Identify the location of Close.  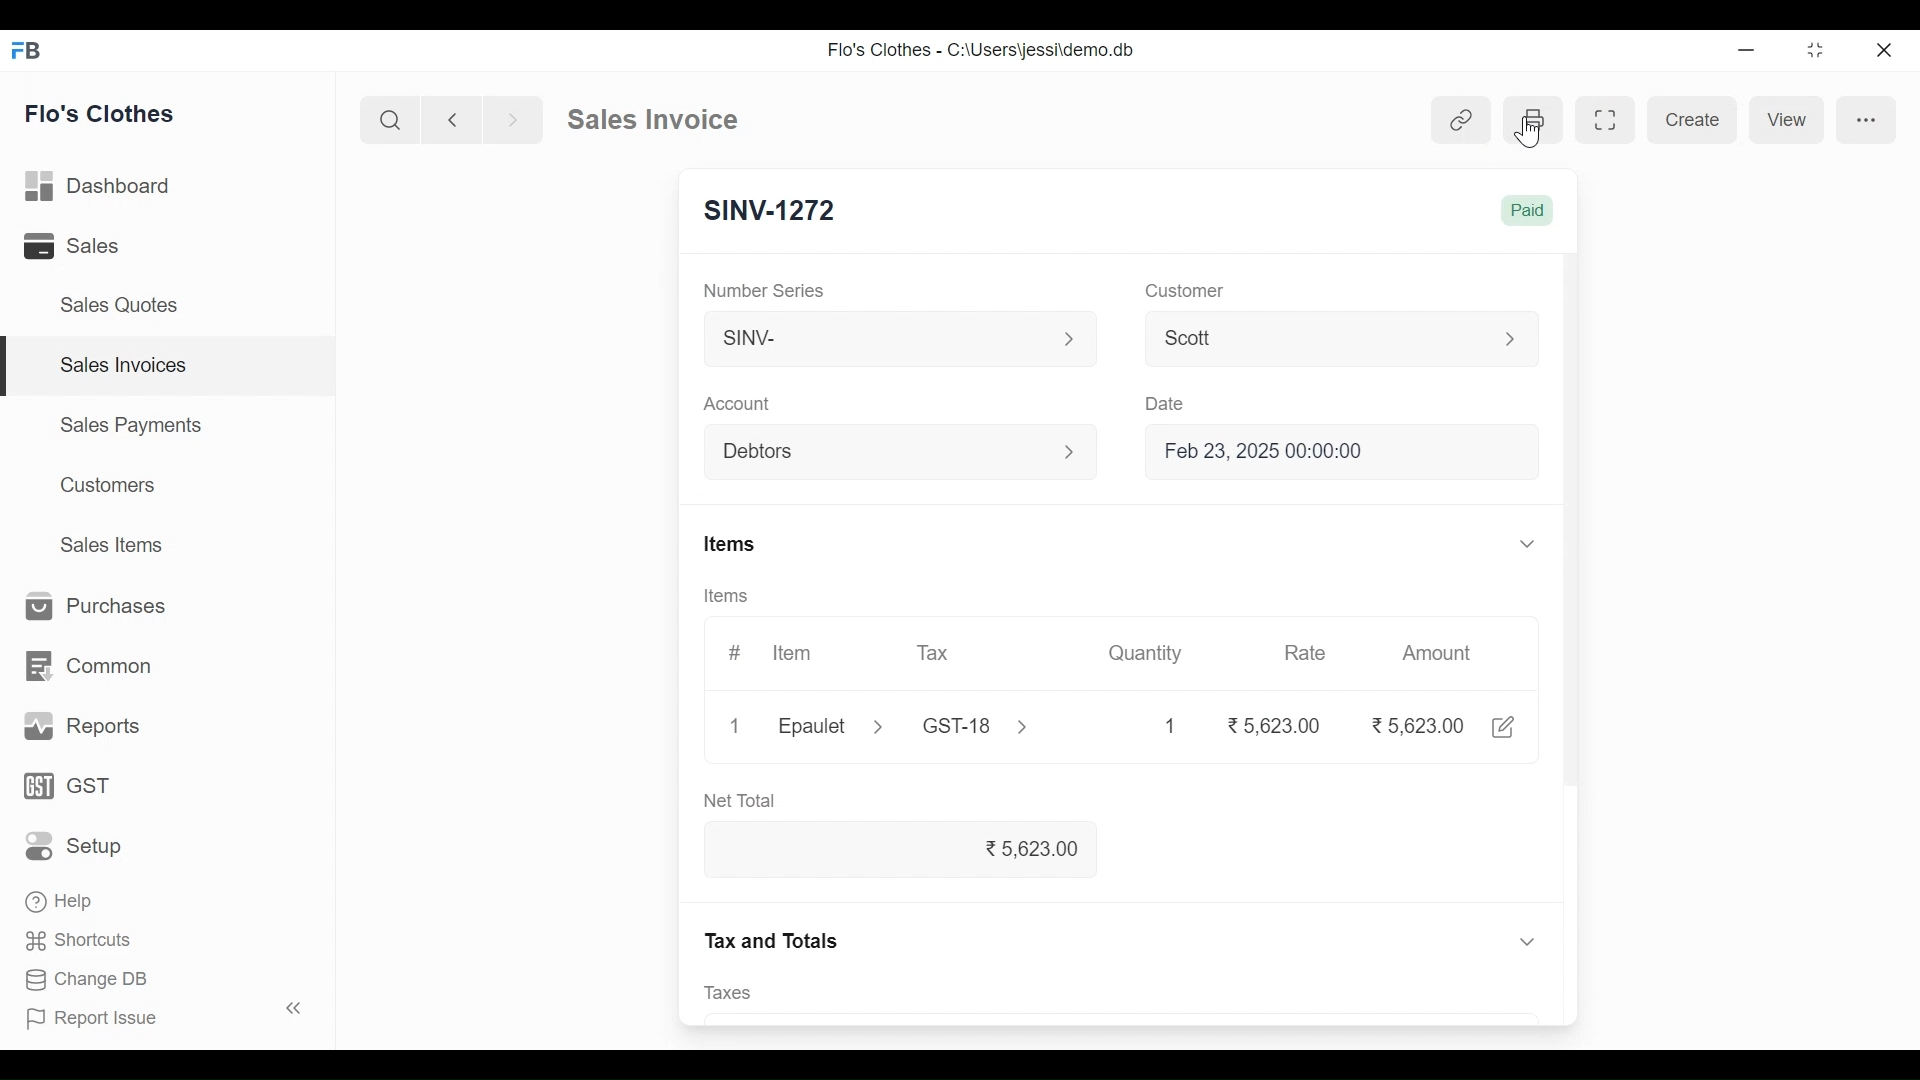
(1885, 52).